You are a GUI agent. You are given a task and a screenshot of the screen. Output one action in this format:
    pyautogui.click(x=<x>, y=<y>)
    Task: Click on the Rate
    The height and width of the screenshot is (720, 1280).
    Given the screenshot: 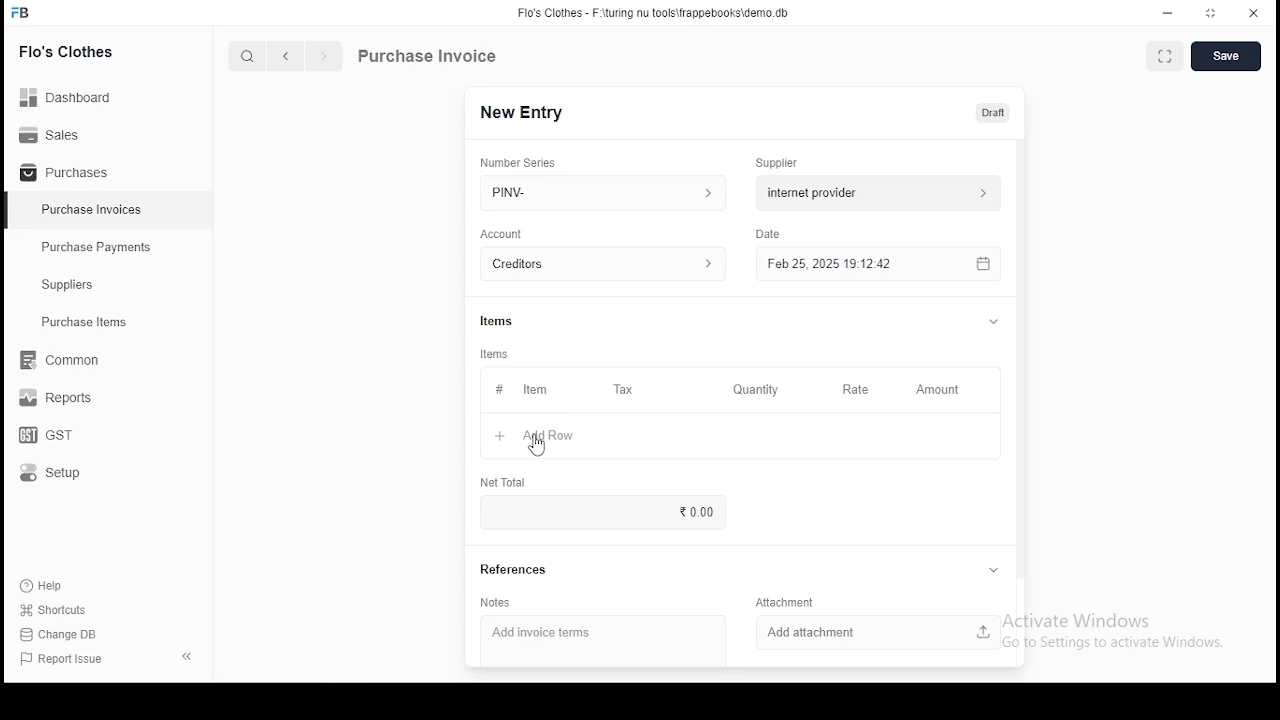 What is the action you would take?
    pyautogui.click(x=857, y=389)
    